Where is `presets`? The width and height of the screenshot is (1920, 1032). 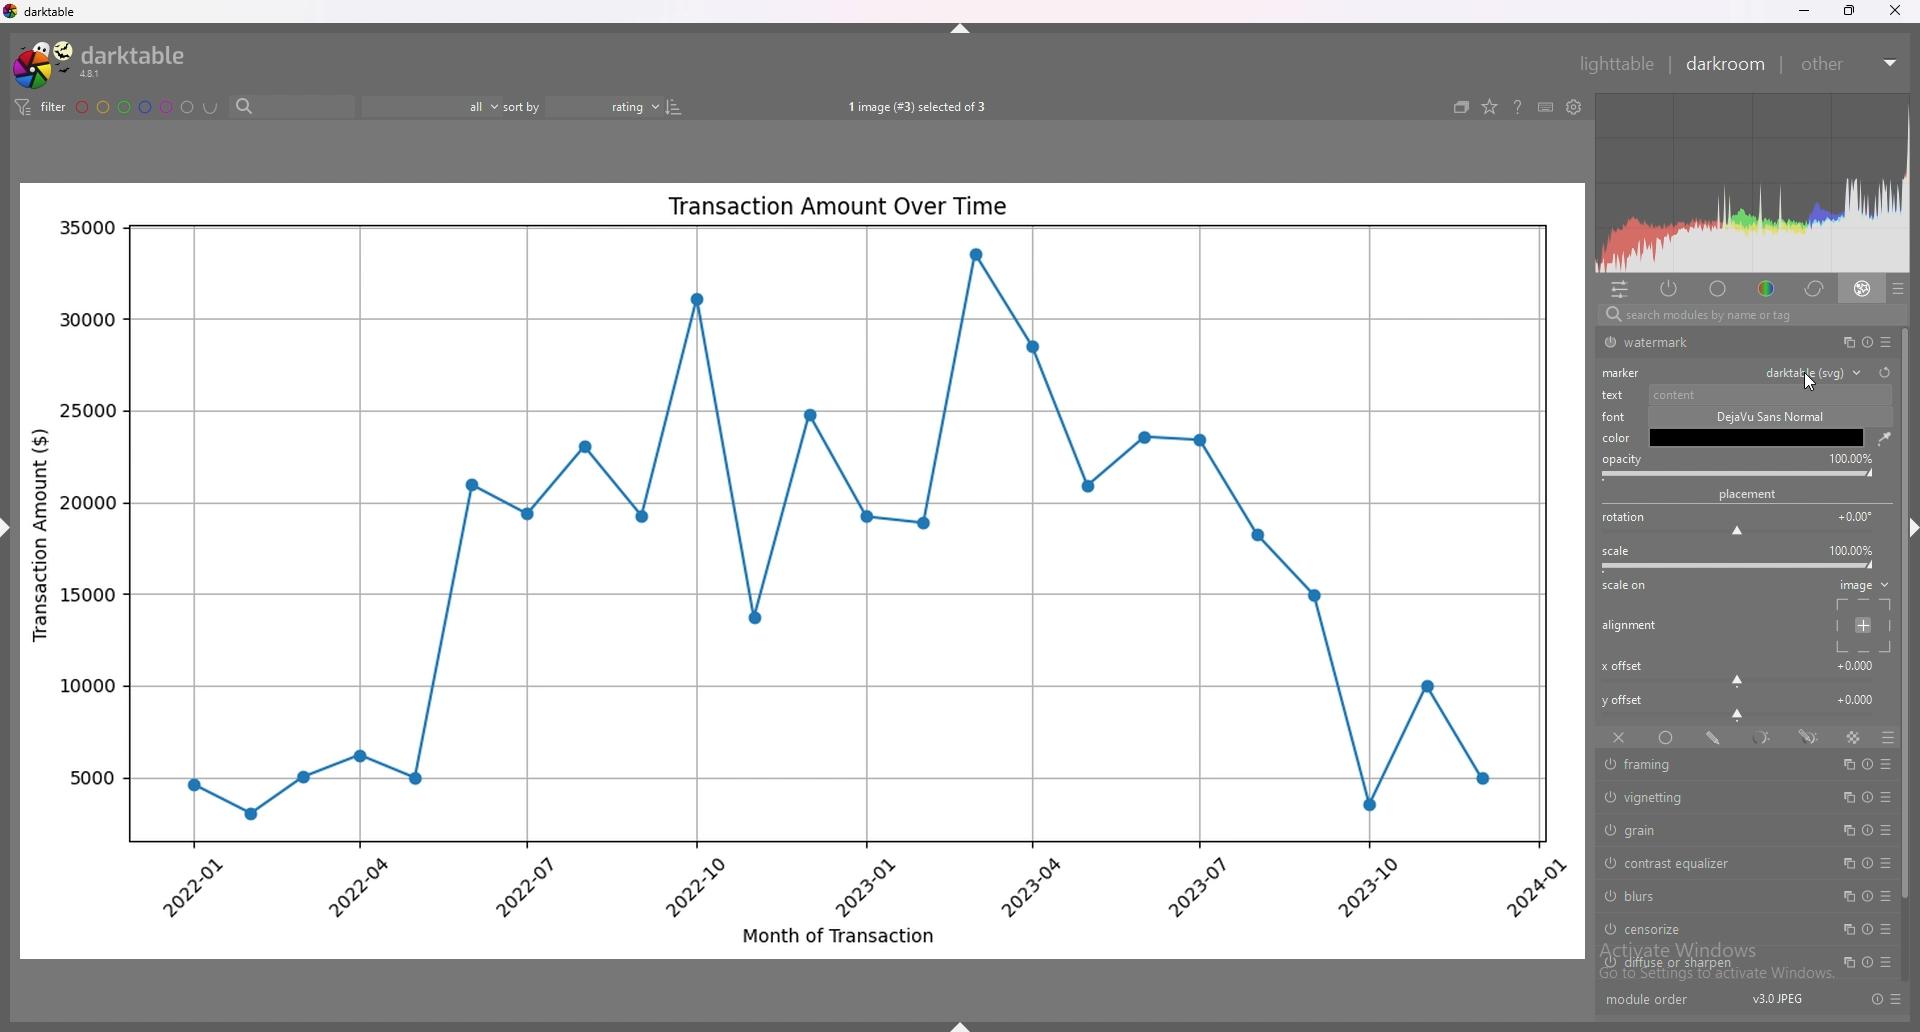 presets is located at coordinates (1887, 931).